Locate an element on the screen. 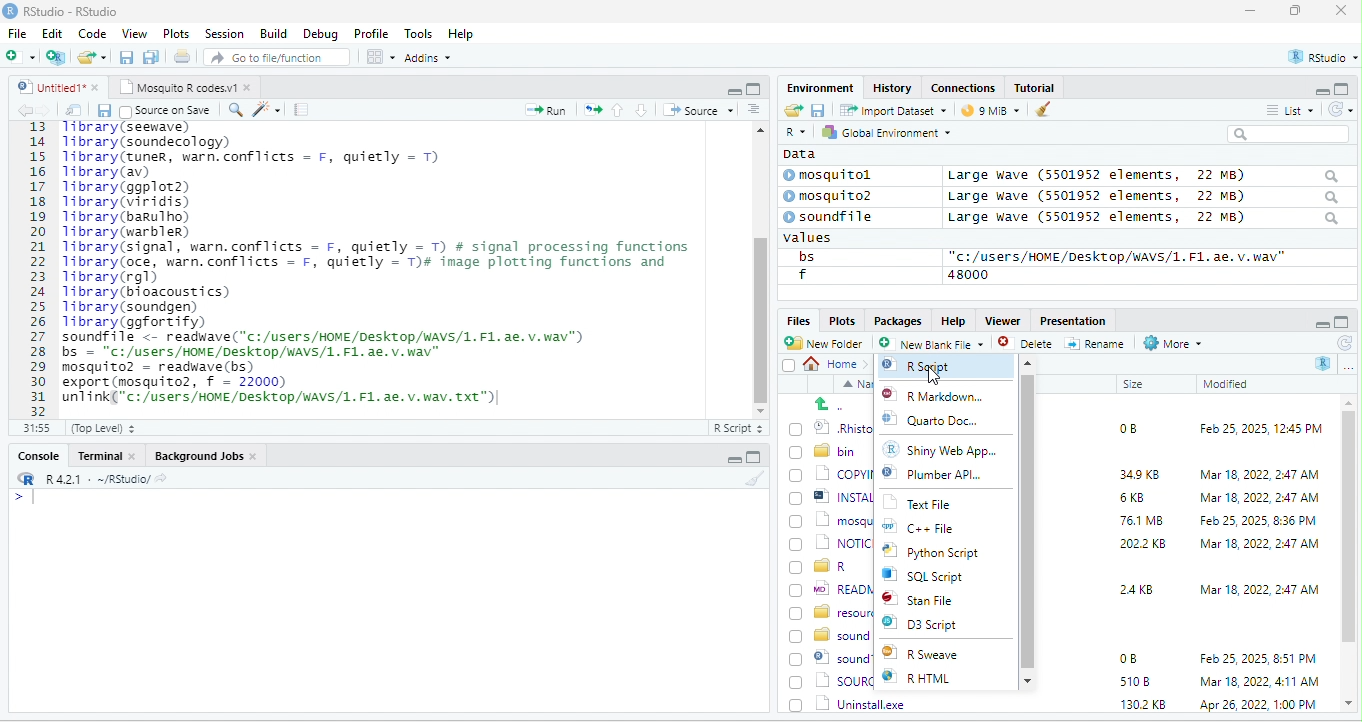 The width and height of the screenshot is (1362, 722). Large wave (5501952 elements, 22 MB) is located at coordinates (1144, 219).